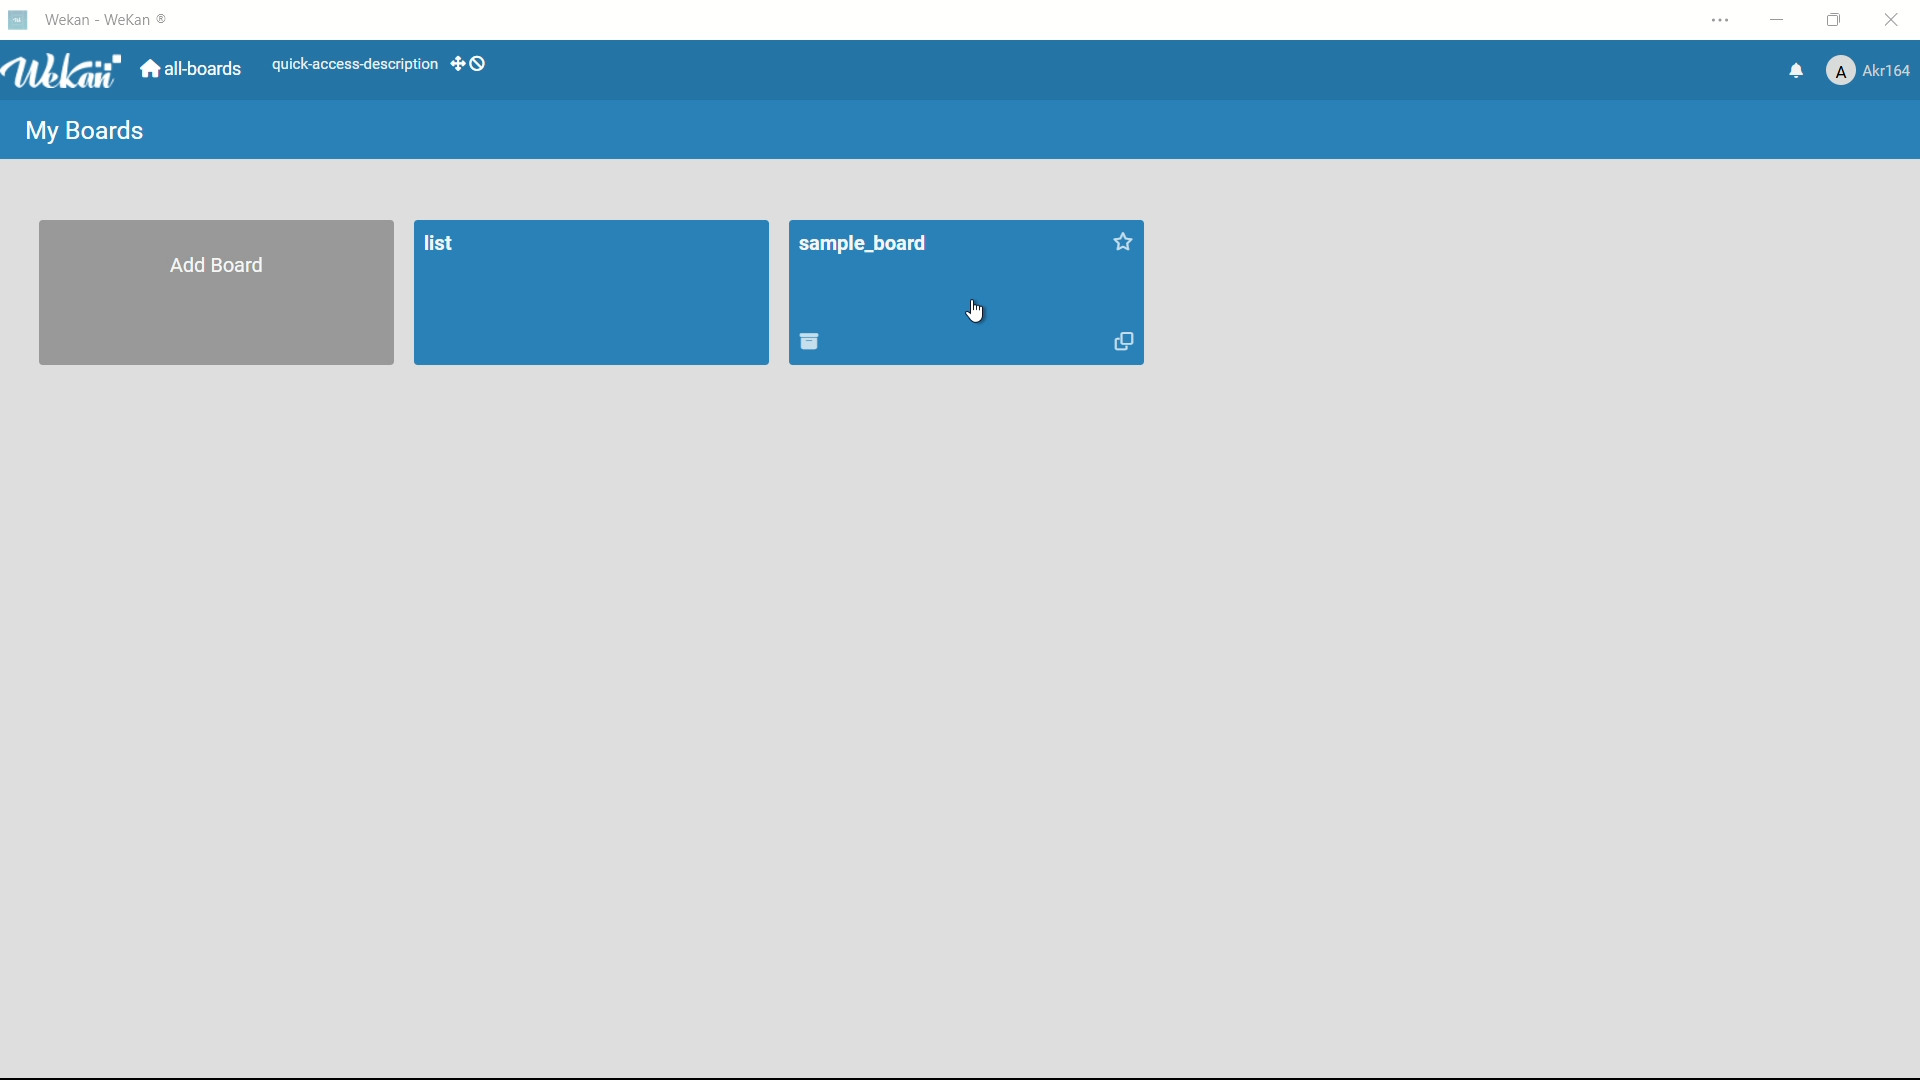  What do you see at coordinates (85, 132) in the screenshot?
I see `my boards` at bounding box center [85, 132].